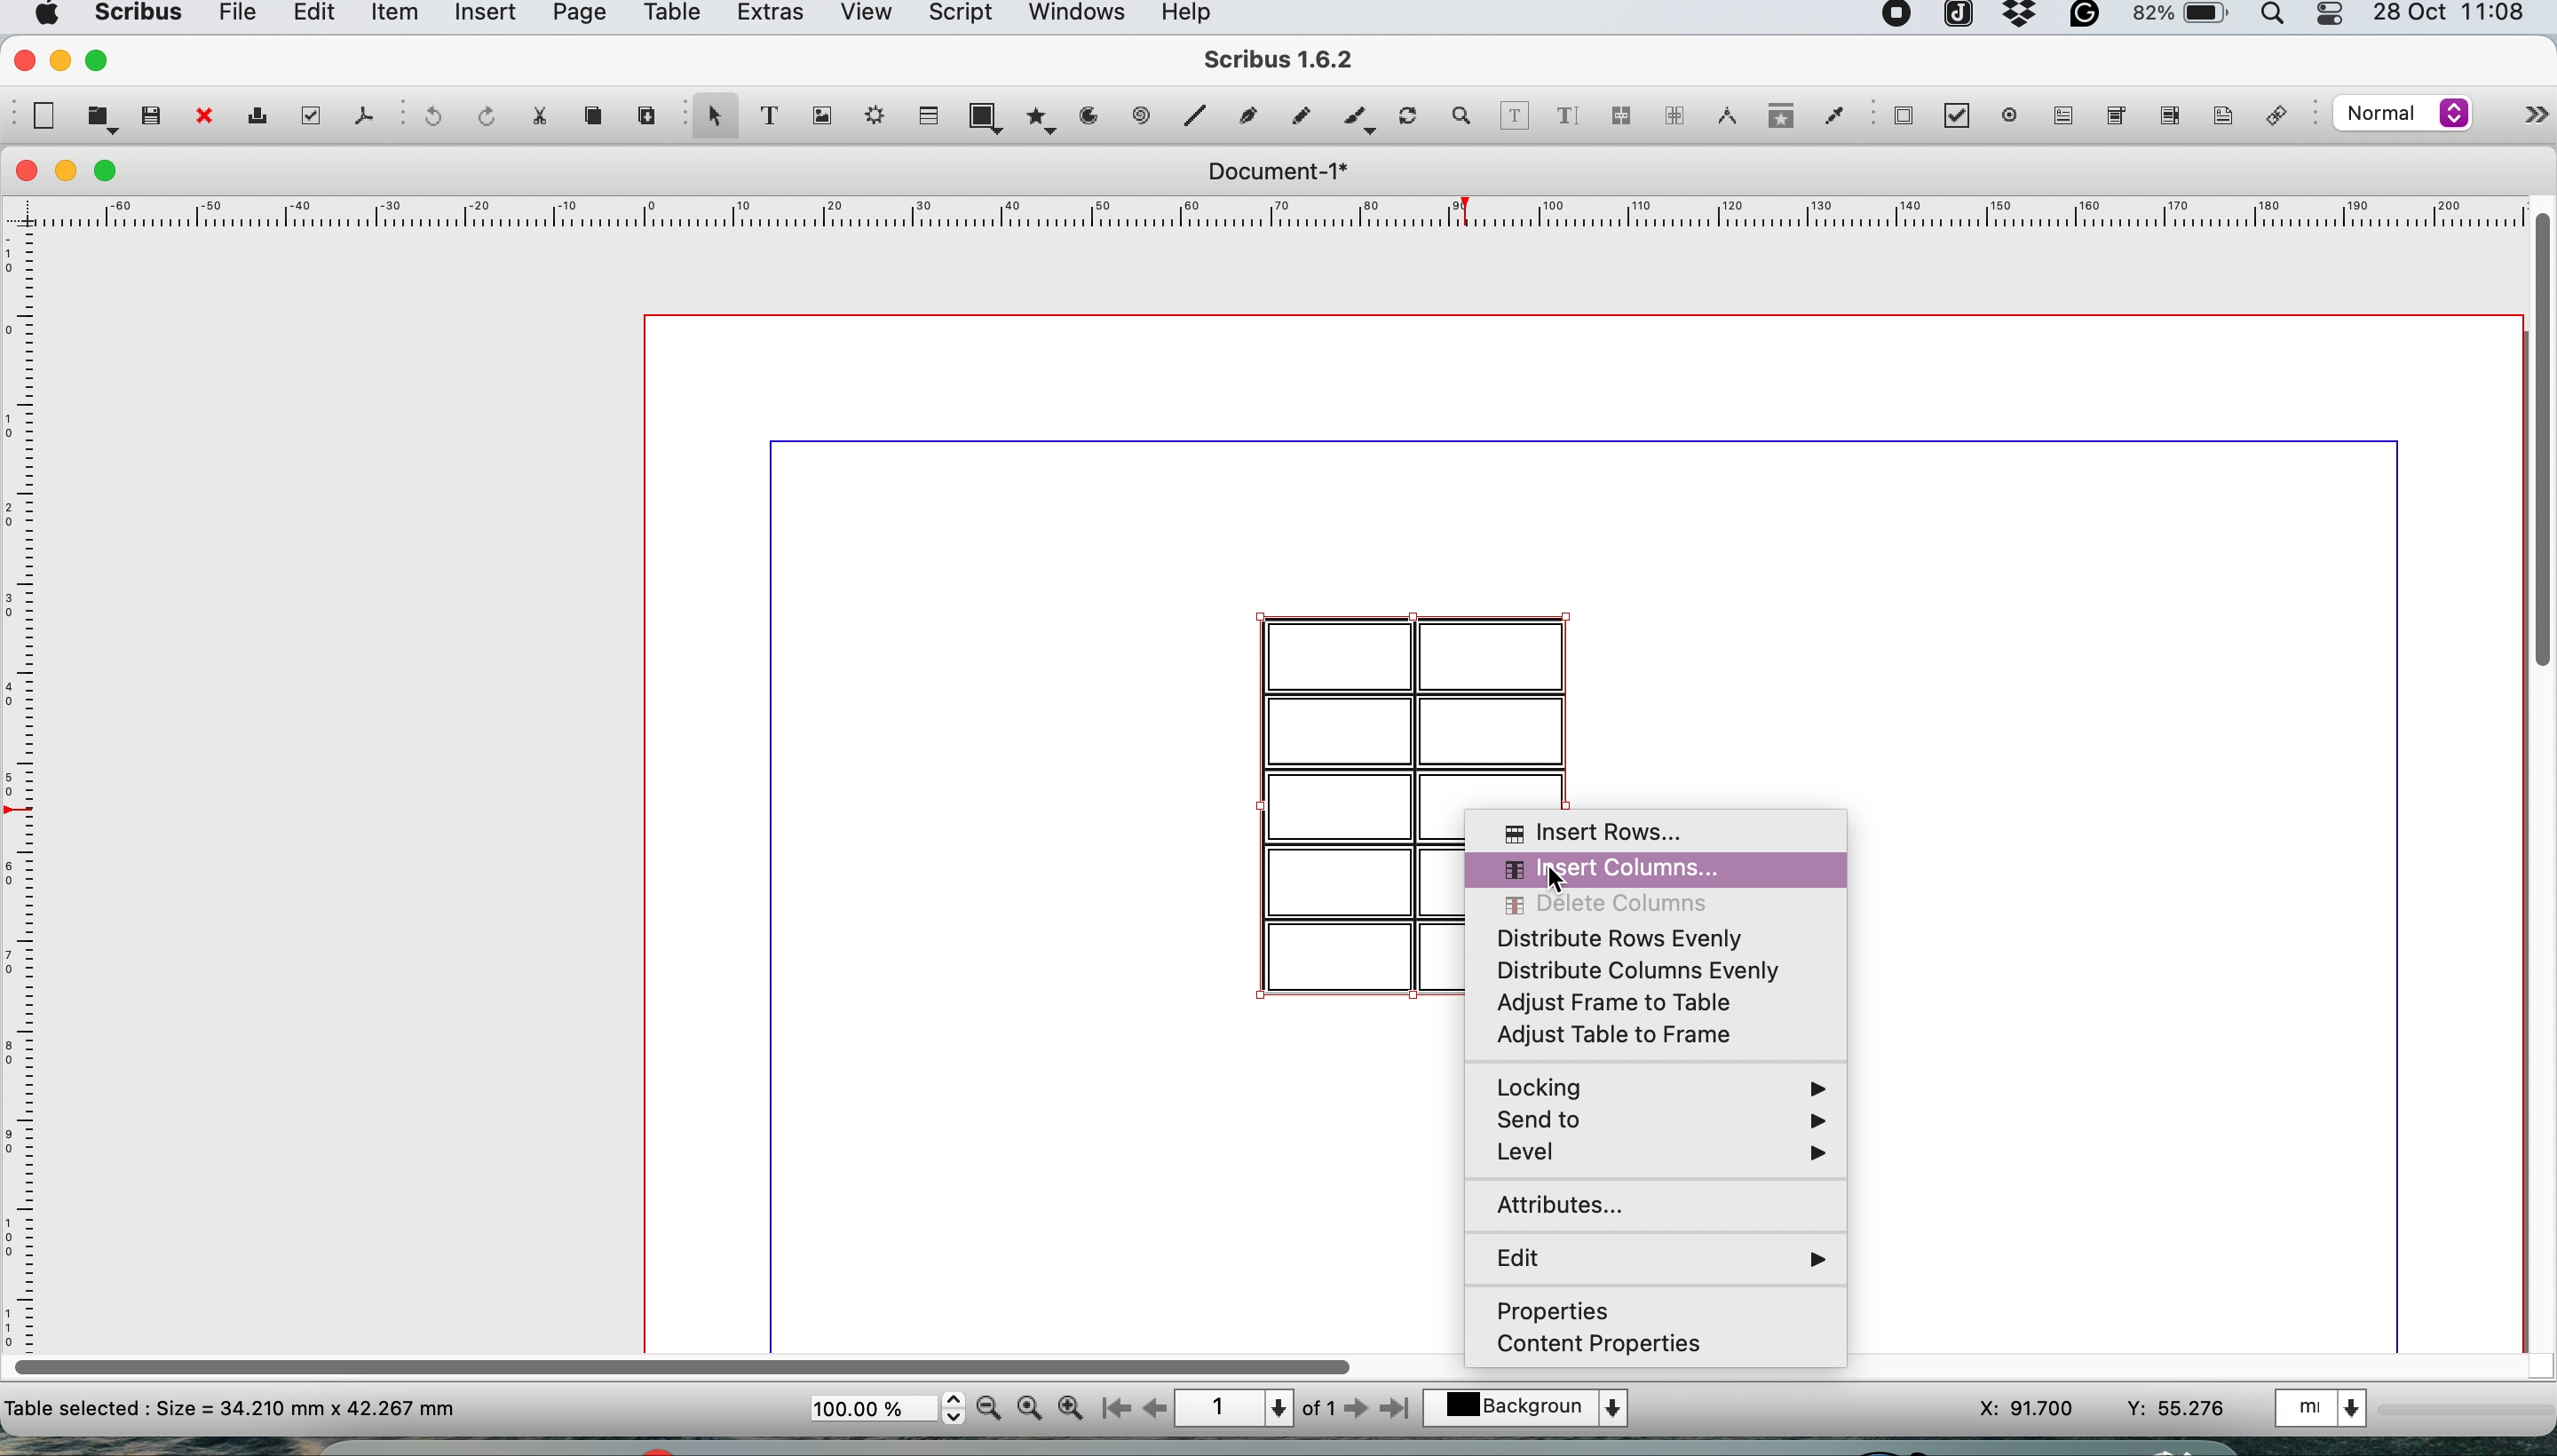 This screenshot has width=2557, height=1456. Describe the element at coordinates (234, 17) in the screenshot. I see `file` at that location.